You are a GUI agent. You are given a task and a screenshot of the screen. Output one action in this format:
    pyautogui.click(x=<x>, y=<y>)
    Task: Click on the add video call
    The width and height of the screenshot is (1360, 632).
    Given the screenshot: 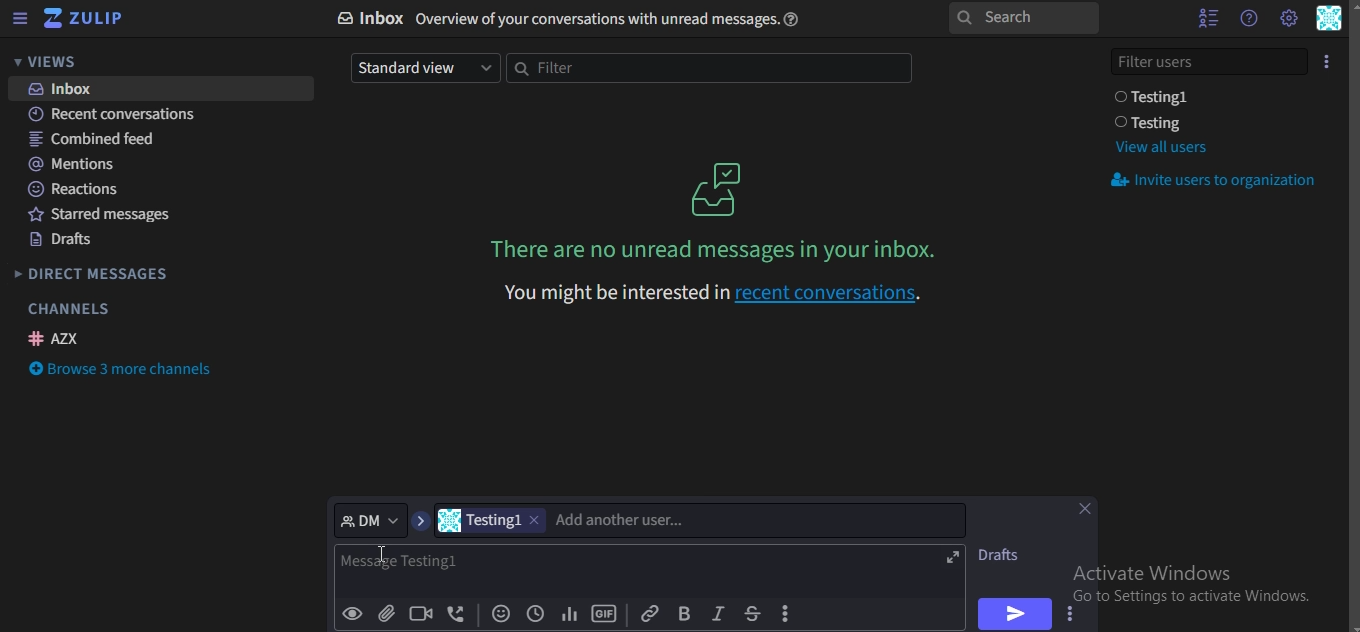 What is the action you would take?
    pyautogui.click(x=422, y=613)
    